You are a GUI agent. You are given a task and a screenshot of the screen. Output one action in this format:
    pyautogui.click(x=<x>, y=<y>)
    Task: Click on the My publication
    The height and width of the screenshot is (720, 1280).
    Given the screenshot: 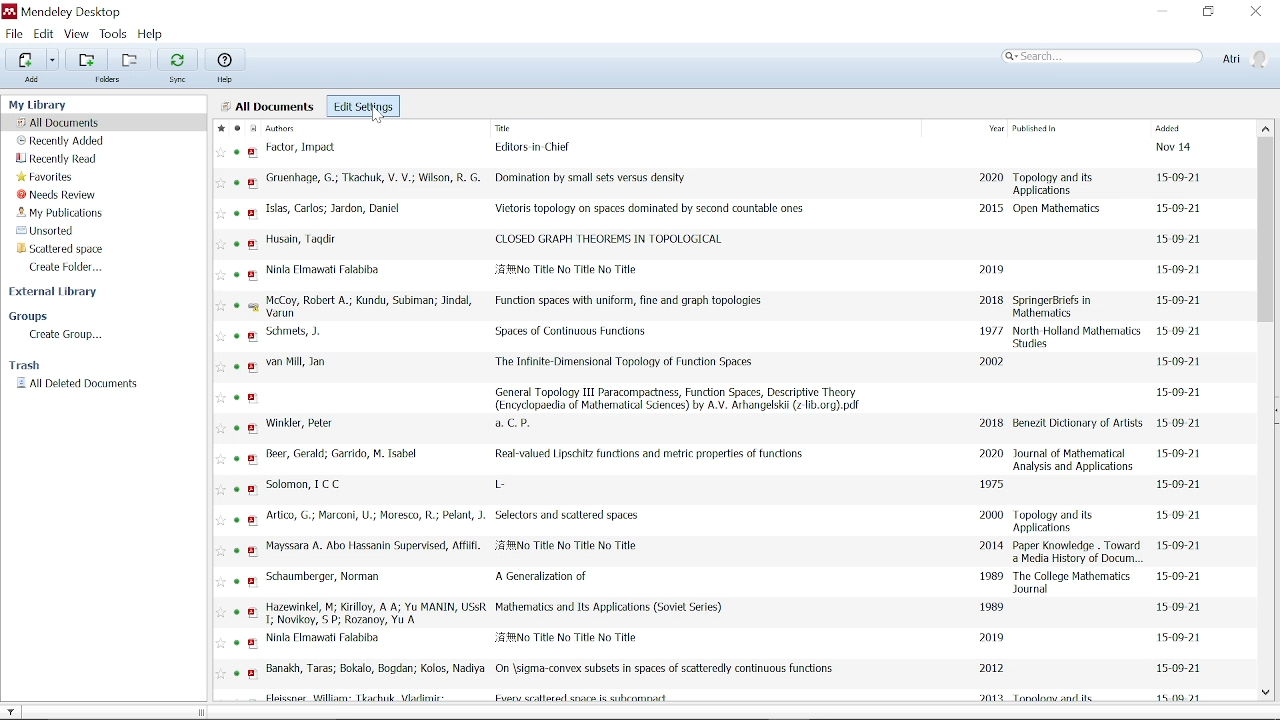 What is the action you would take?
    pyautogui.click(x=62, y=214)
    